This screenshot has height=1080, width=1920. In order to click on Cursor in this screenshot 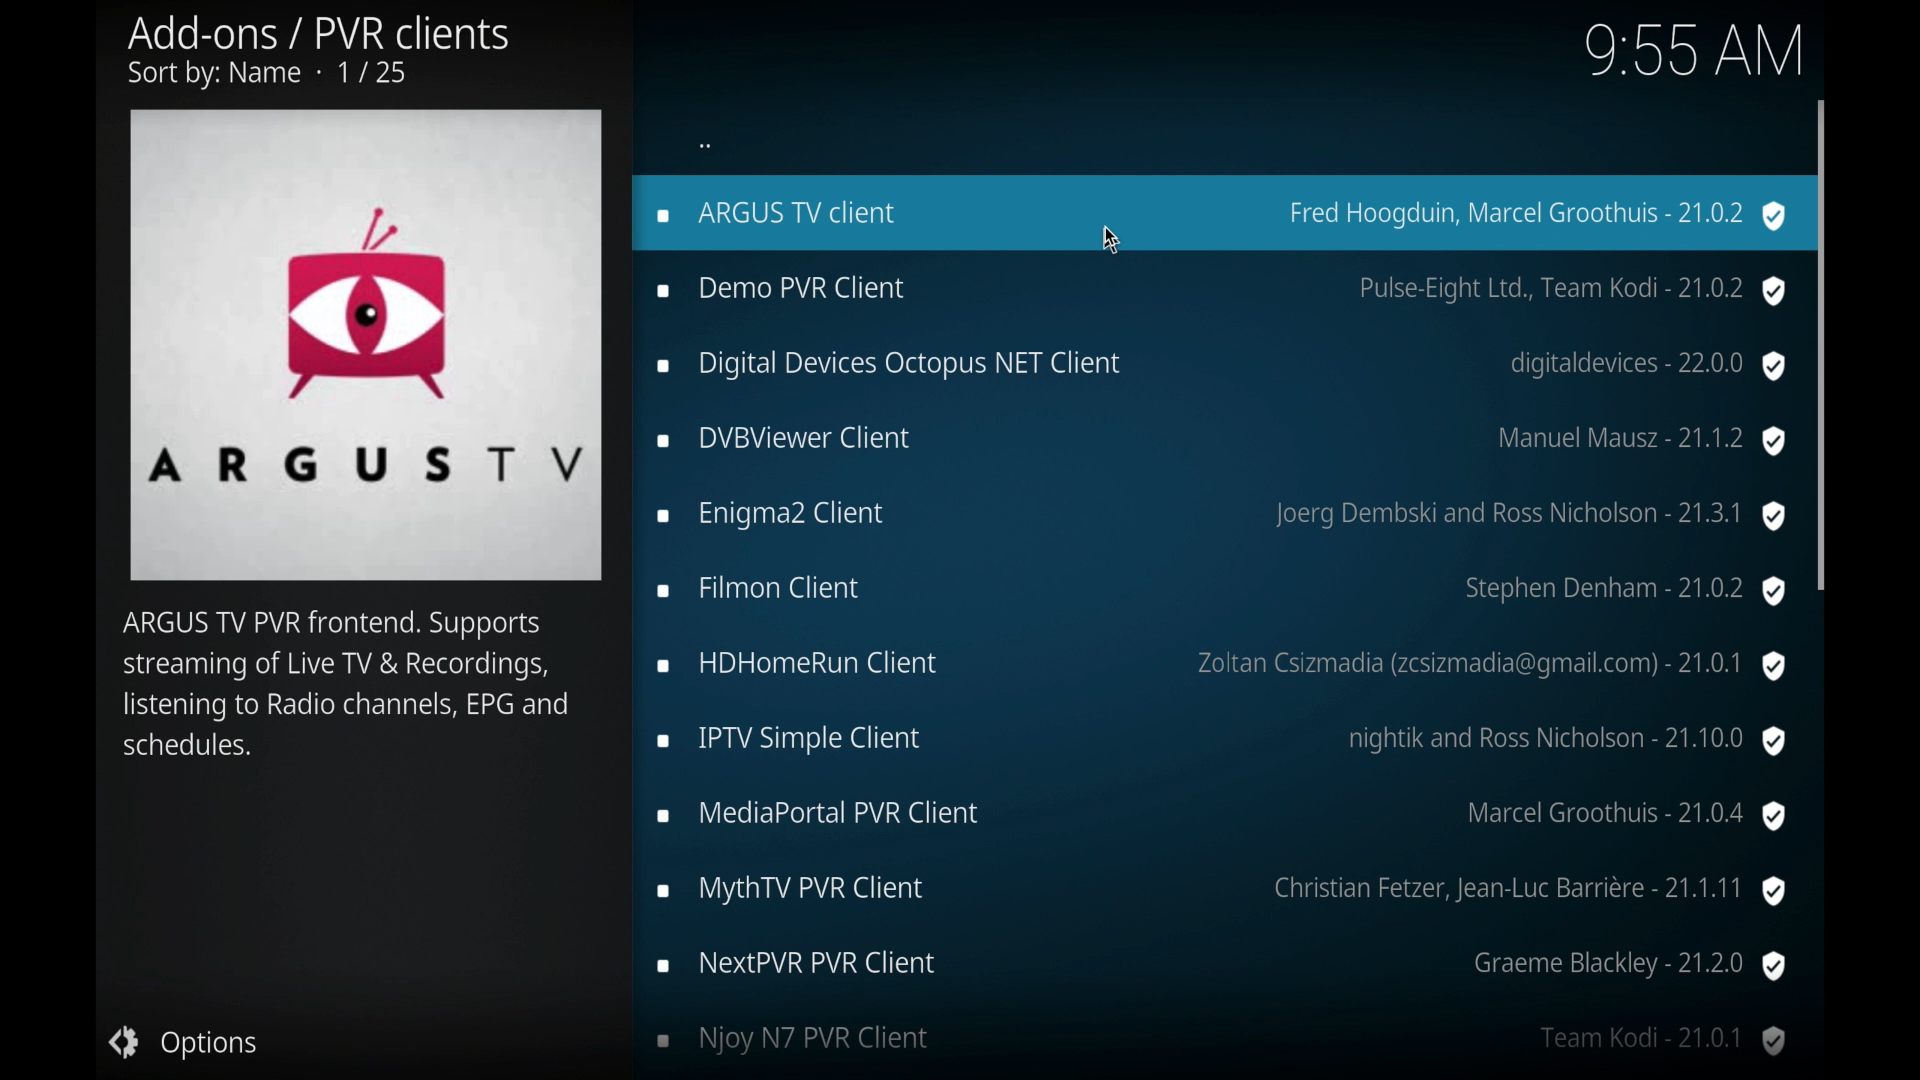, I will do `click(1114, 234)`.